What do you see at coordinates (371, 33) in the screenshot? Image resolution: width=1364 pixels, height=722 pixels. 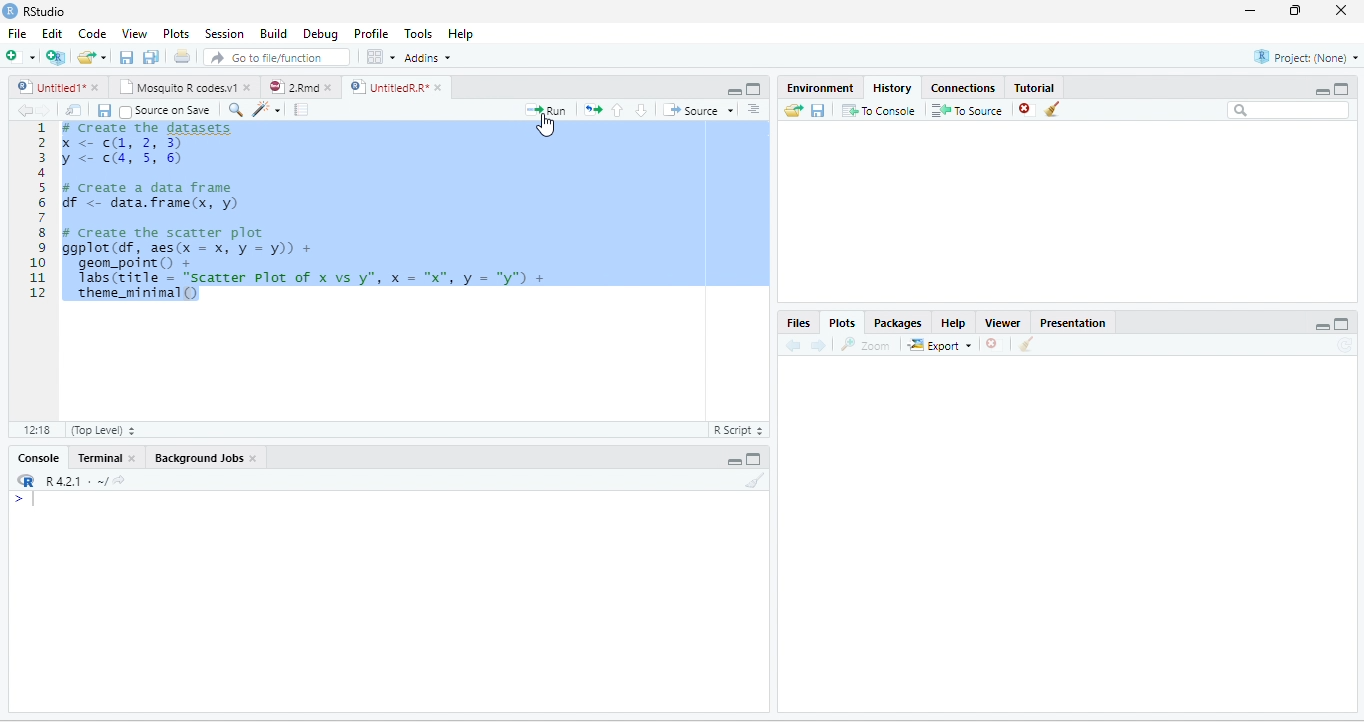 I see `Profile` at bounding box center [371, 33].